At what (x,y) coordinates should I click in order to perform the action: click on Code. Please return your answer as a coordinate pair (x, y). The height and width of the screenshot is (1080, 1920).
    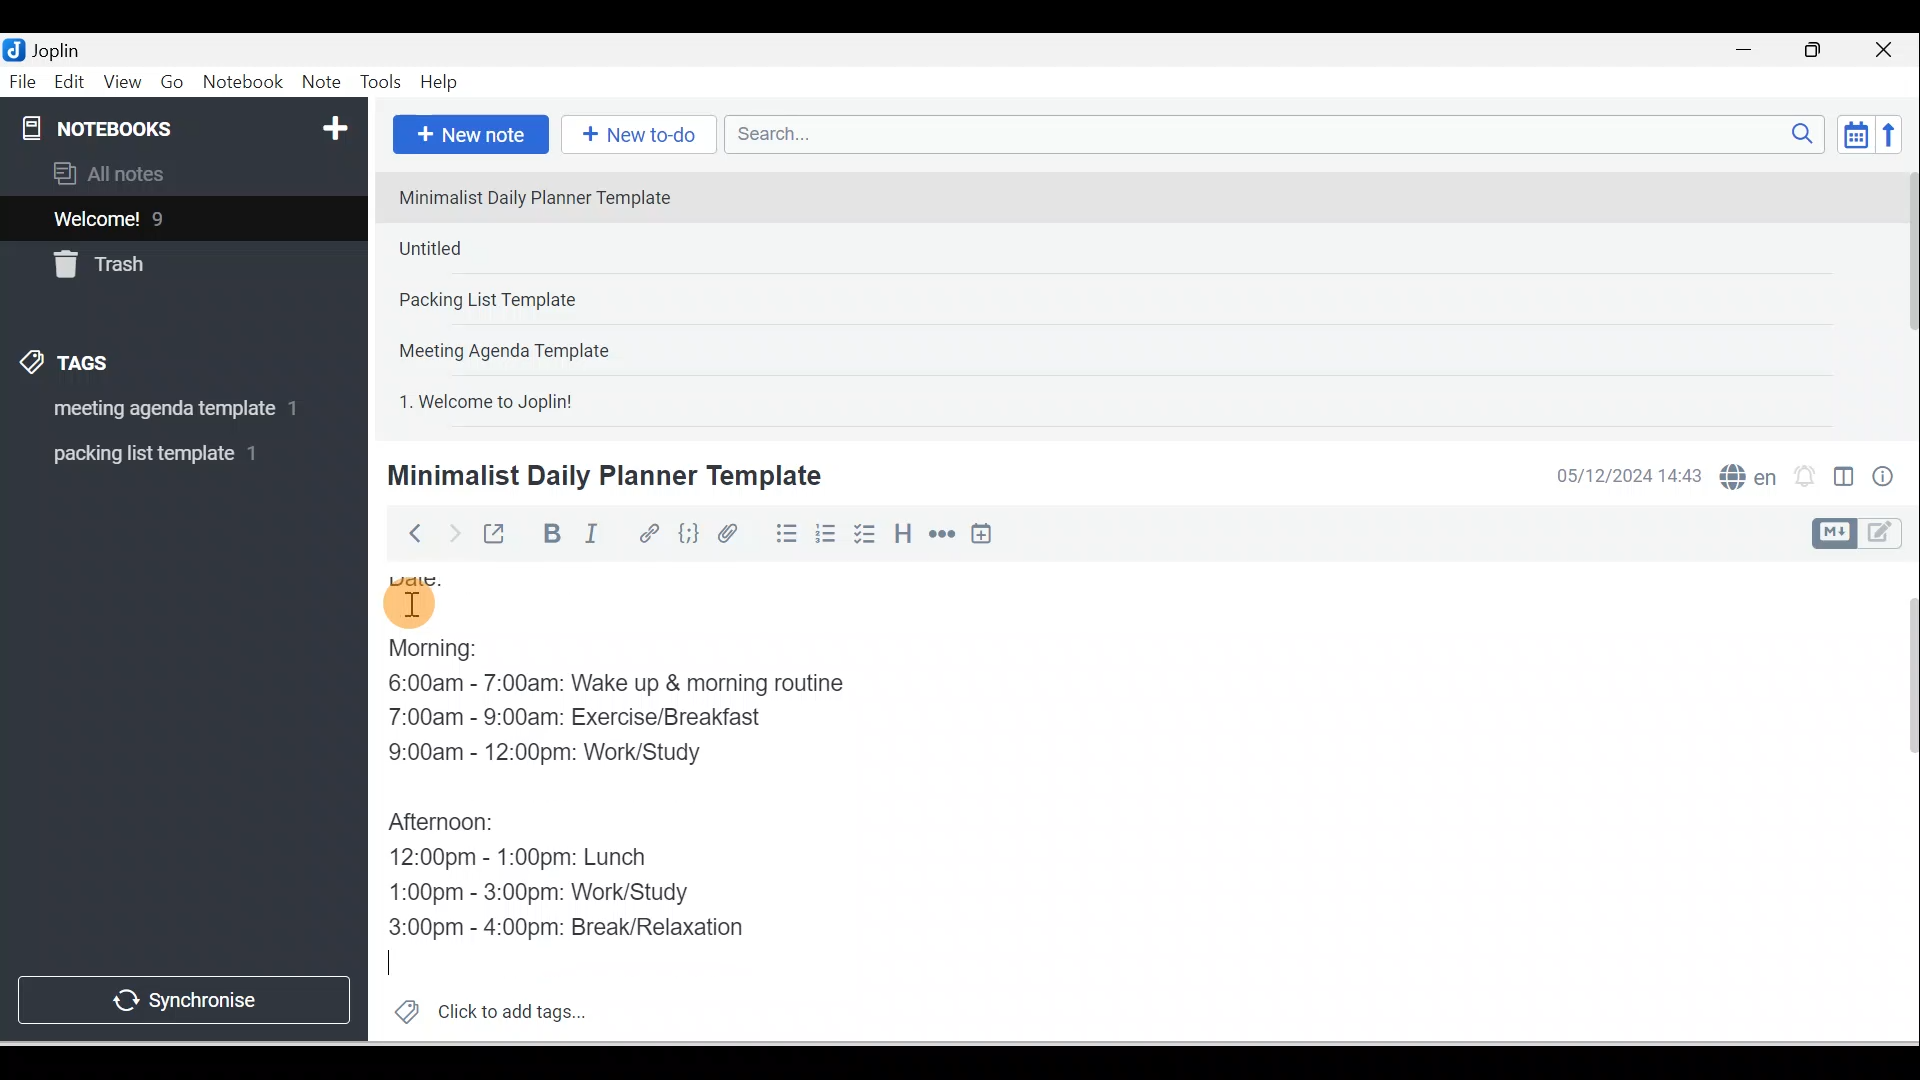
    Looking at the image, I should click on (689, 535).